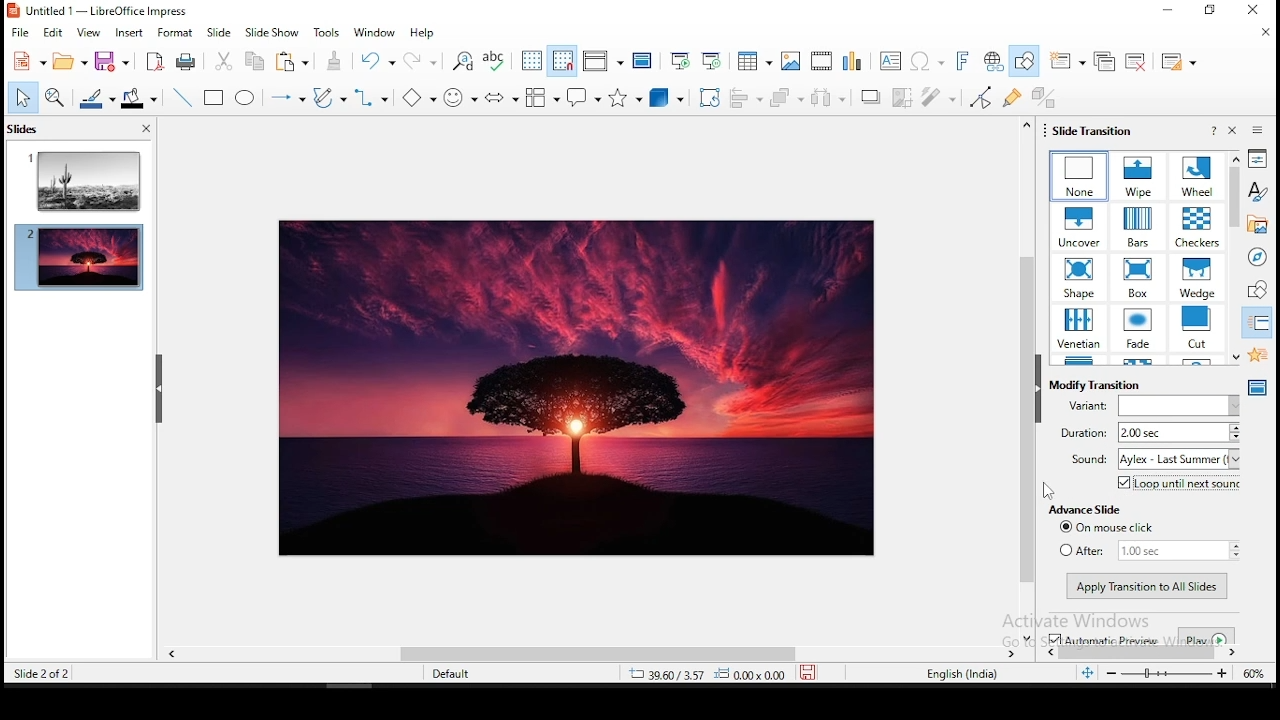 The width and height of the screenshot is (1280, 720). Describe the element at coordinates (1152, 433) in the screenshot. I see `duration 2.00 sec` at that location.